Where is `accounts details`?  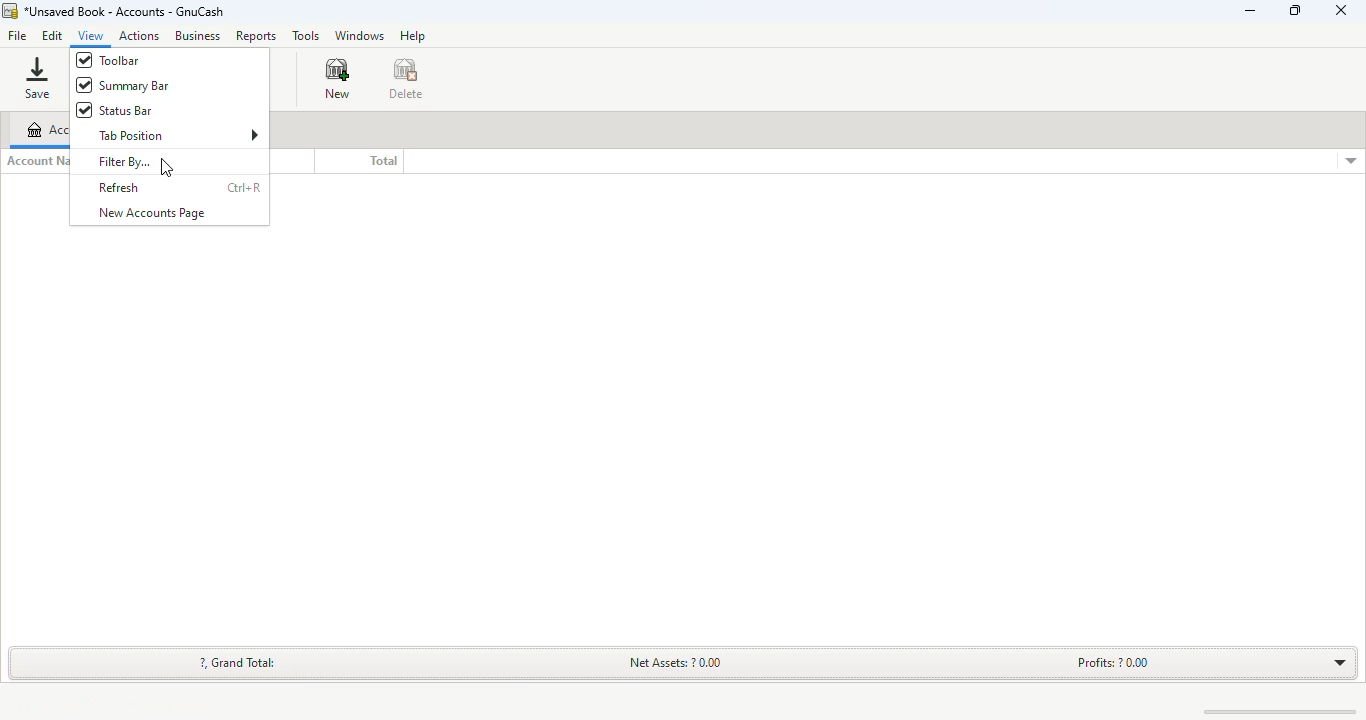 accounts details is located at coordinates (1351, 161).